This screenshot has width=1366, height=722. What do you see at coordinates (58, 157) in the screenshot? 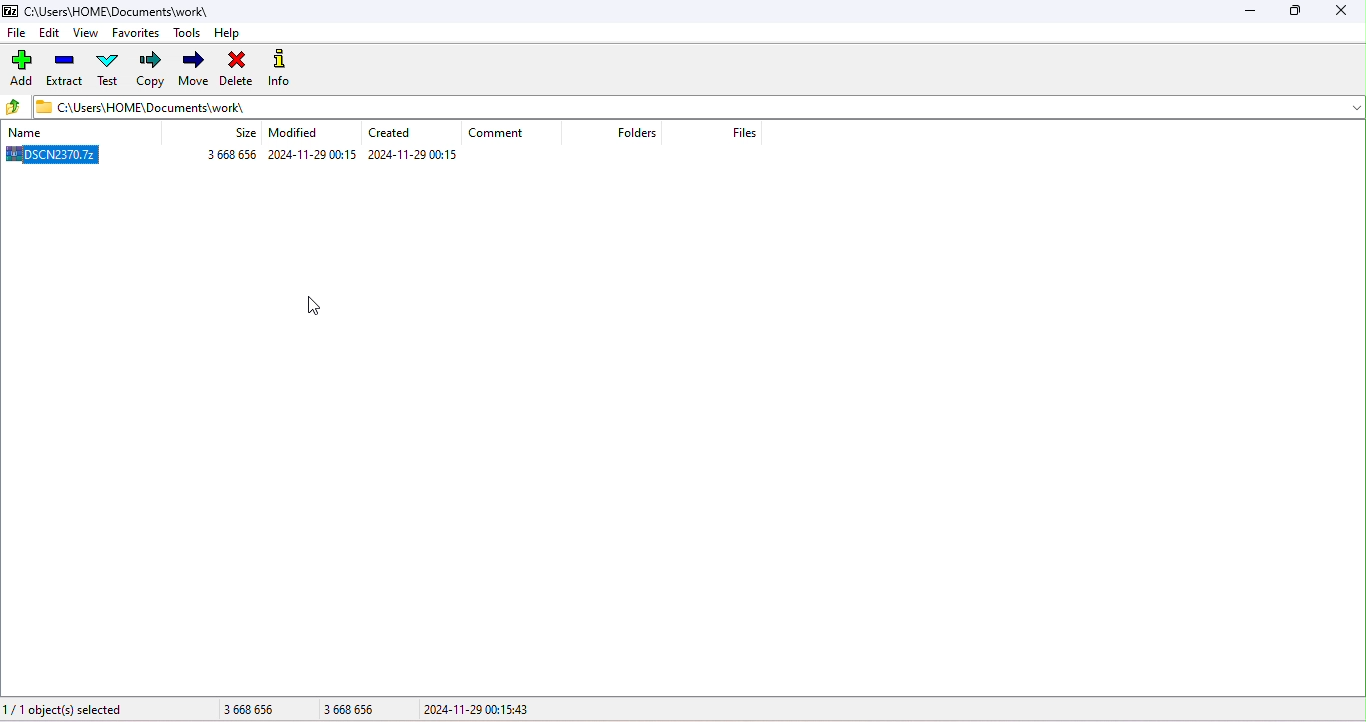
I see `file selected` at bounding box center [58, 157].